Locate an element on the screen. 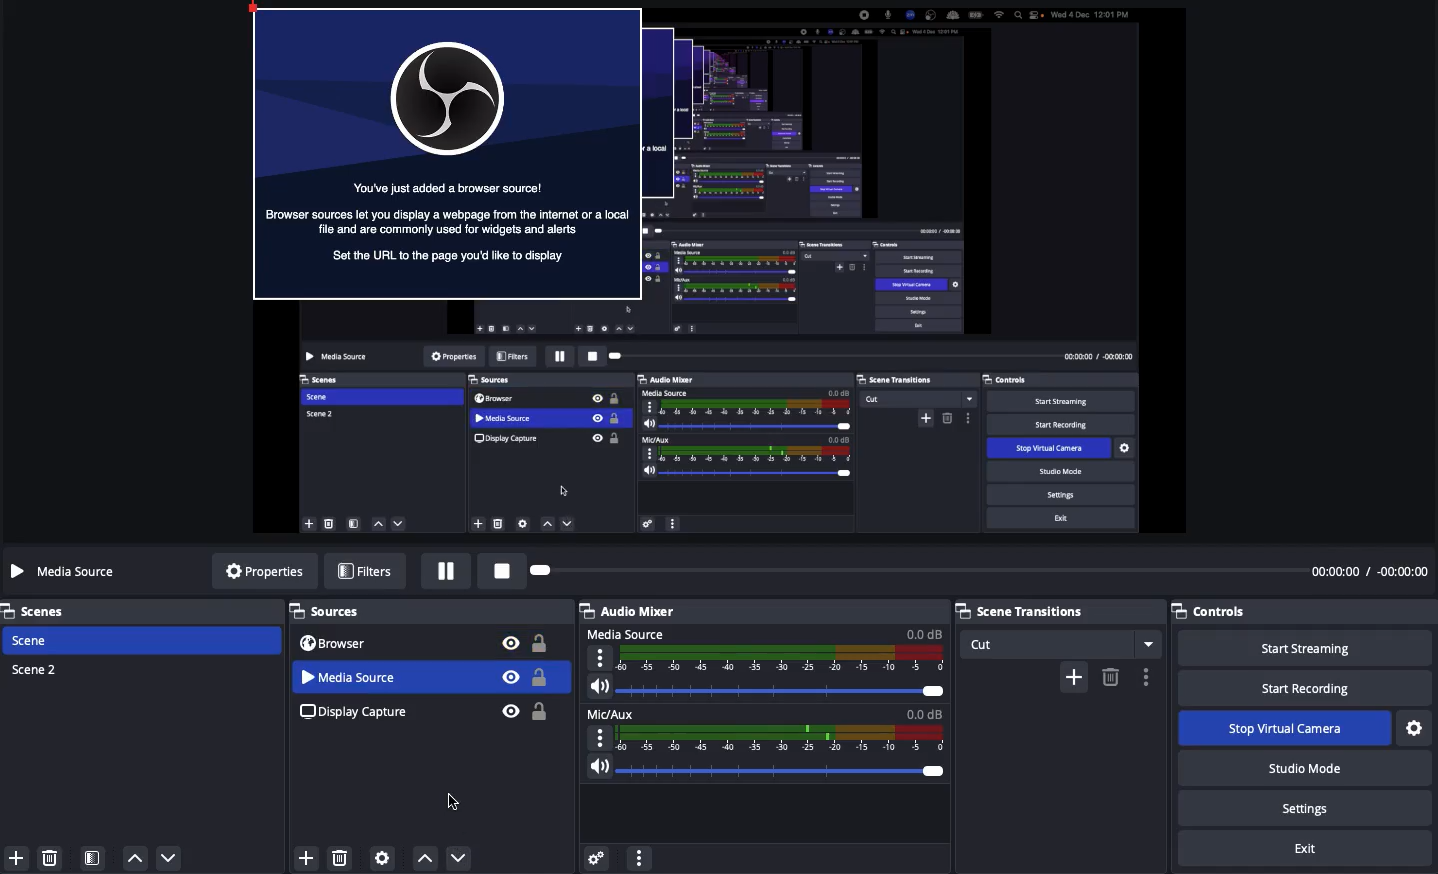 Image resolution: width=1438 pixels, height=874 pixels. Start streaming is located at coordinates (1301, 649).